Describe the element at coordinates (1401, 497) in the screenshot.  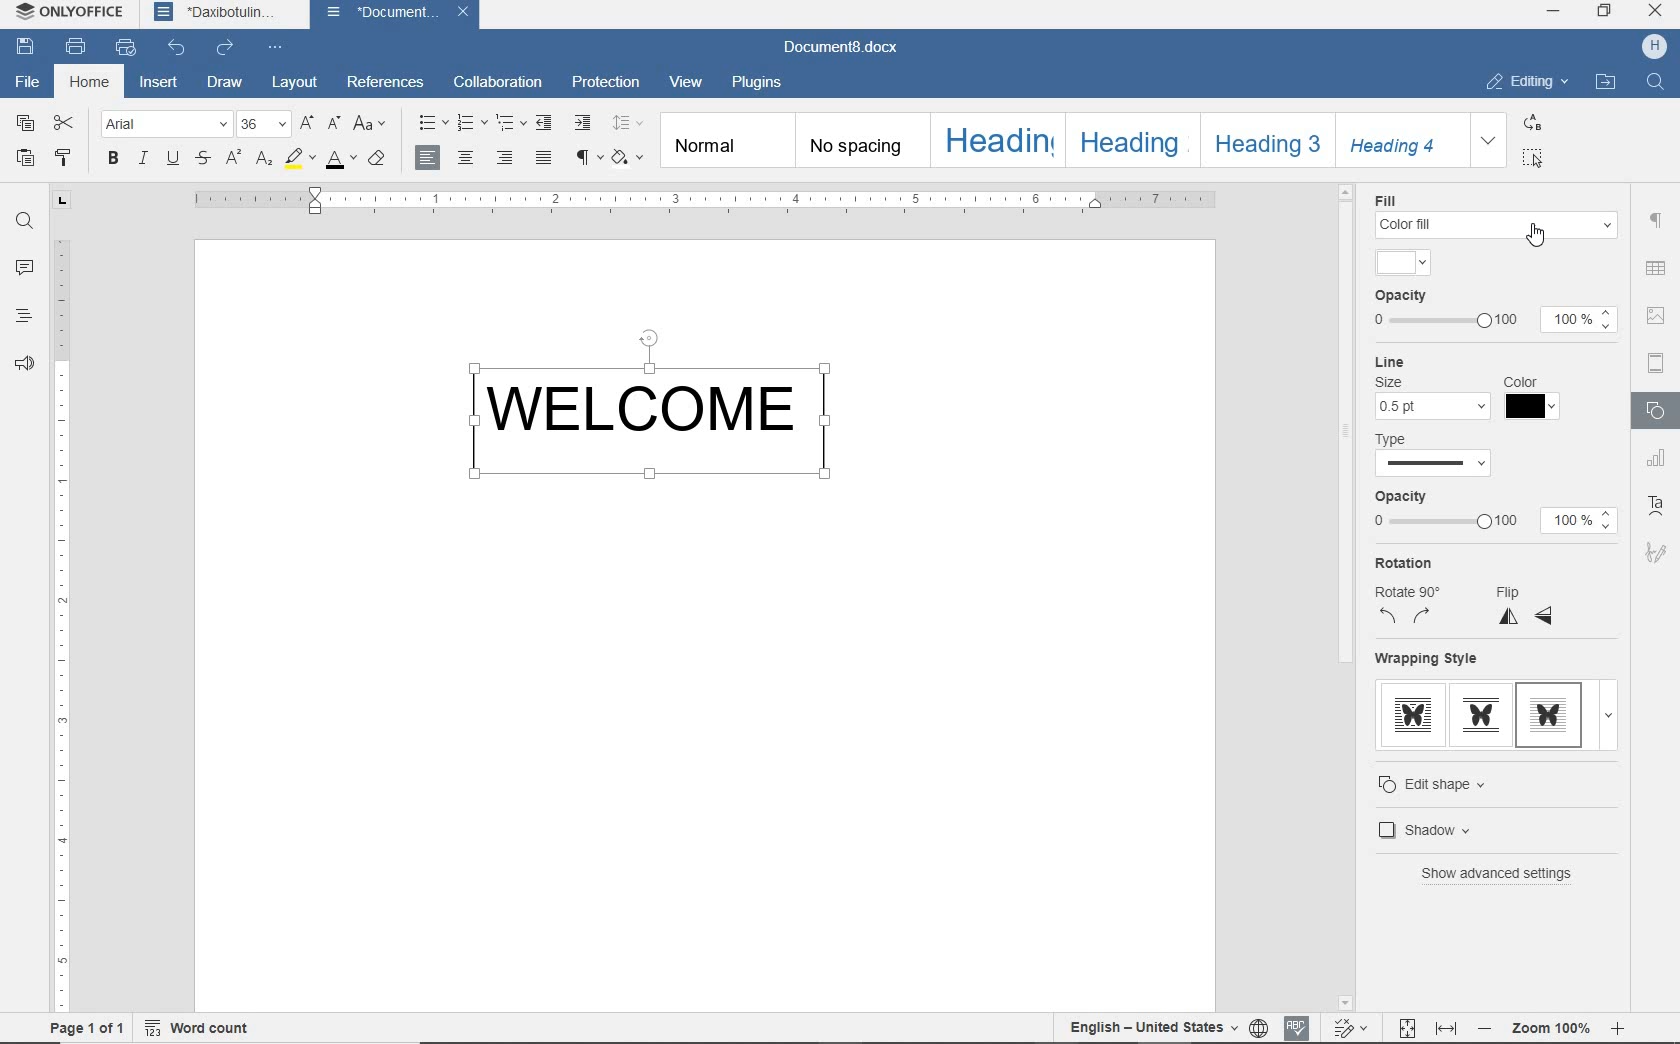
I see `Opacity` at that location.